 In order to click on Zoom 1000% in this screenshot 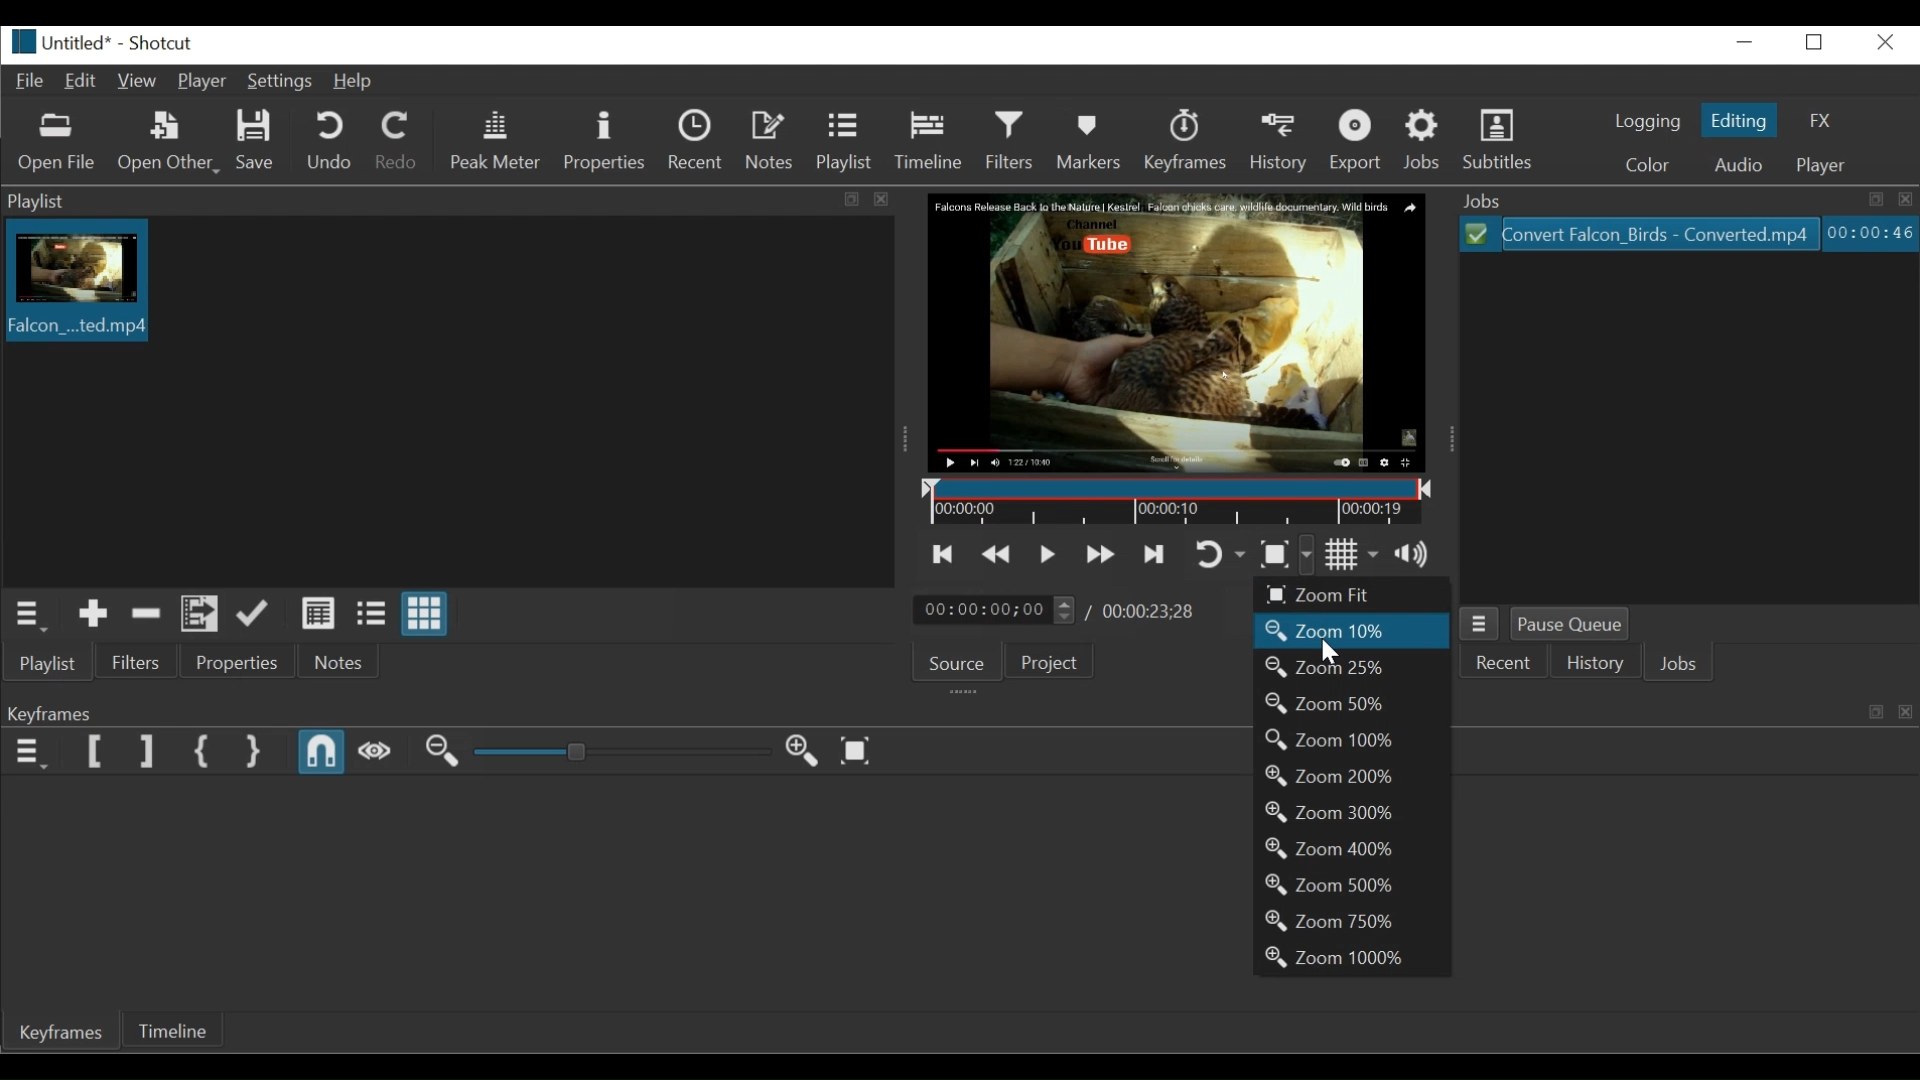, I will do `click(1351, 958)`.